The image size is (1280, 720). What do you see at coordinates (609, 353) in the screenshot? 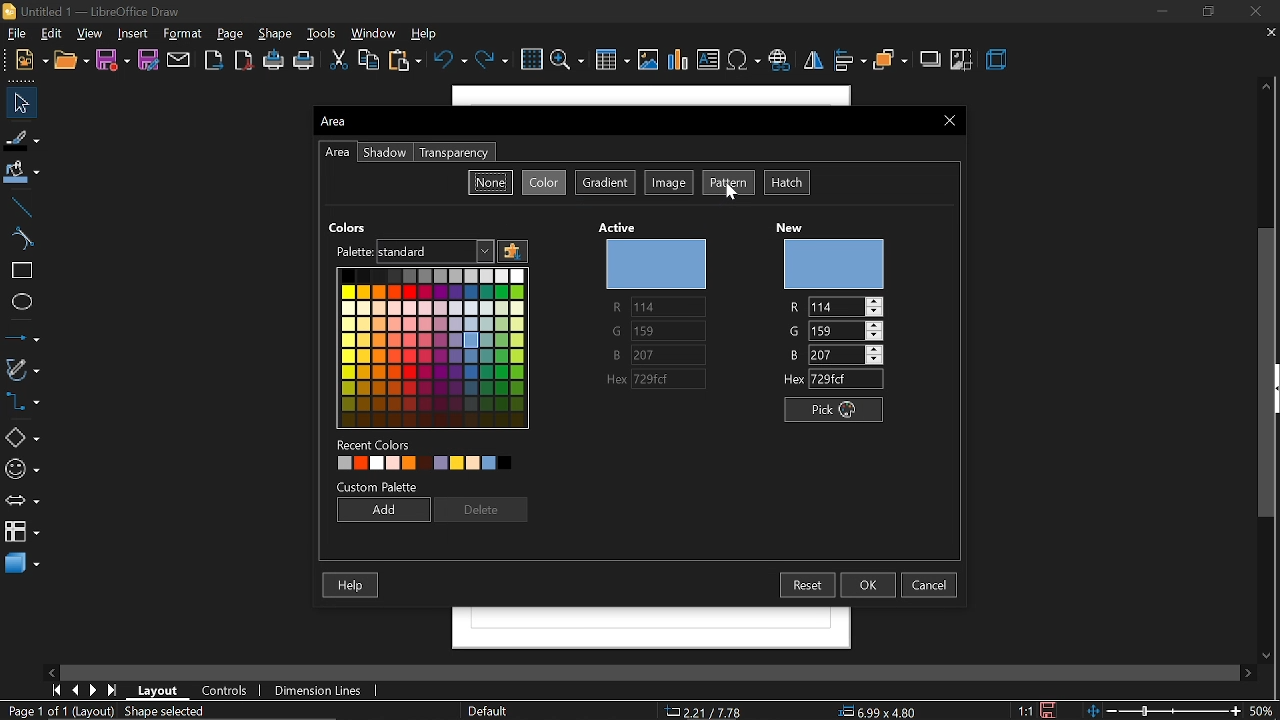
I see `B` at bounding box center [609, 353].